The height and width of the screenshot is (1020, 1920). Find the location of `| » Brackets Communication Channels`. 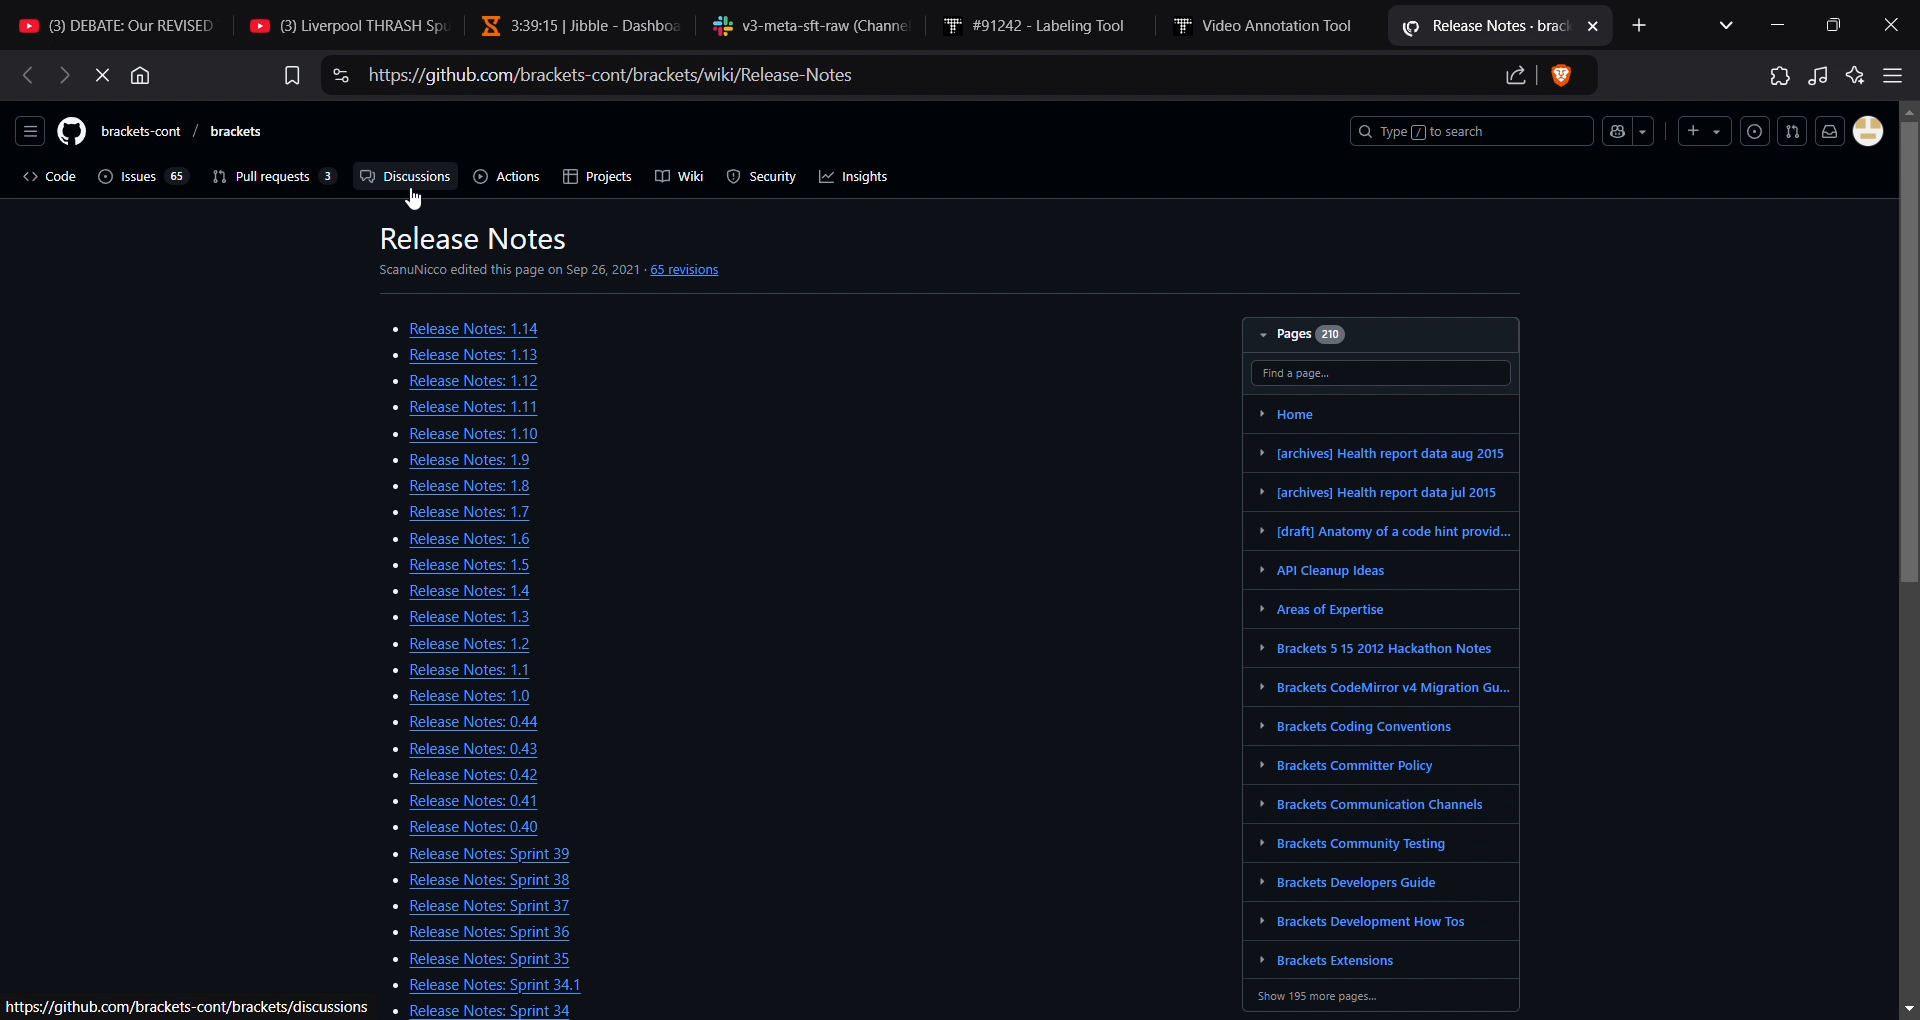

| » Brackets Communication Channels is located at coordinates (1369, 802).